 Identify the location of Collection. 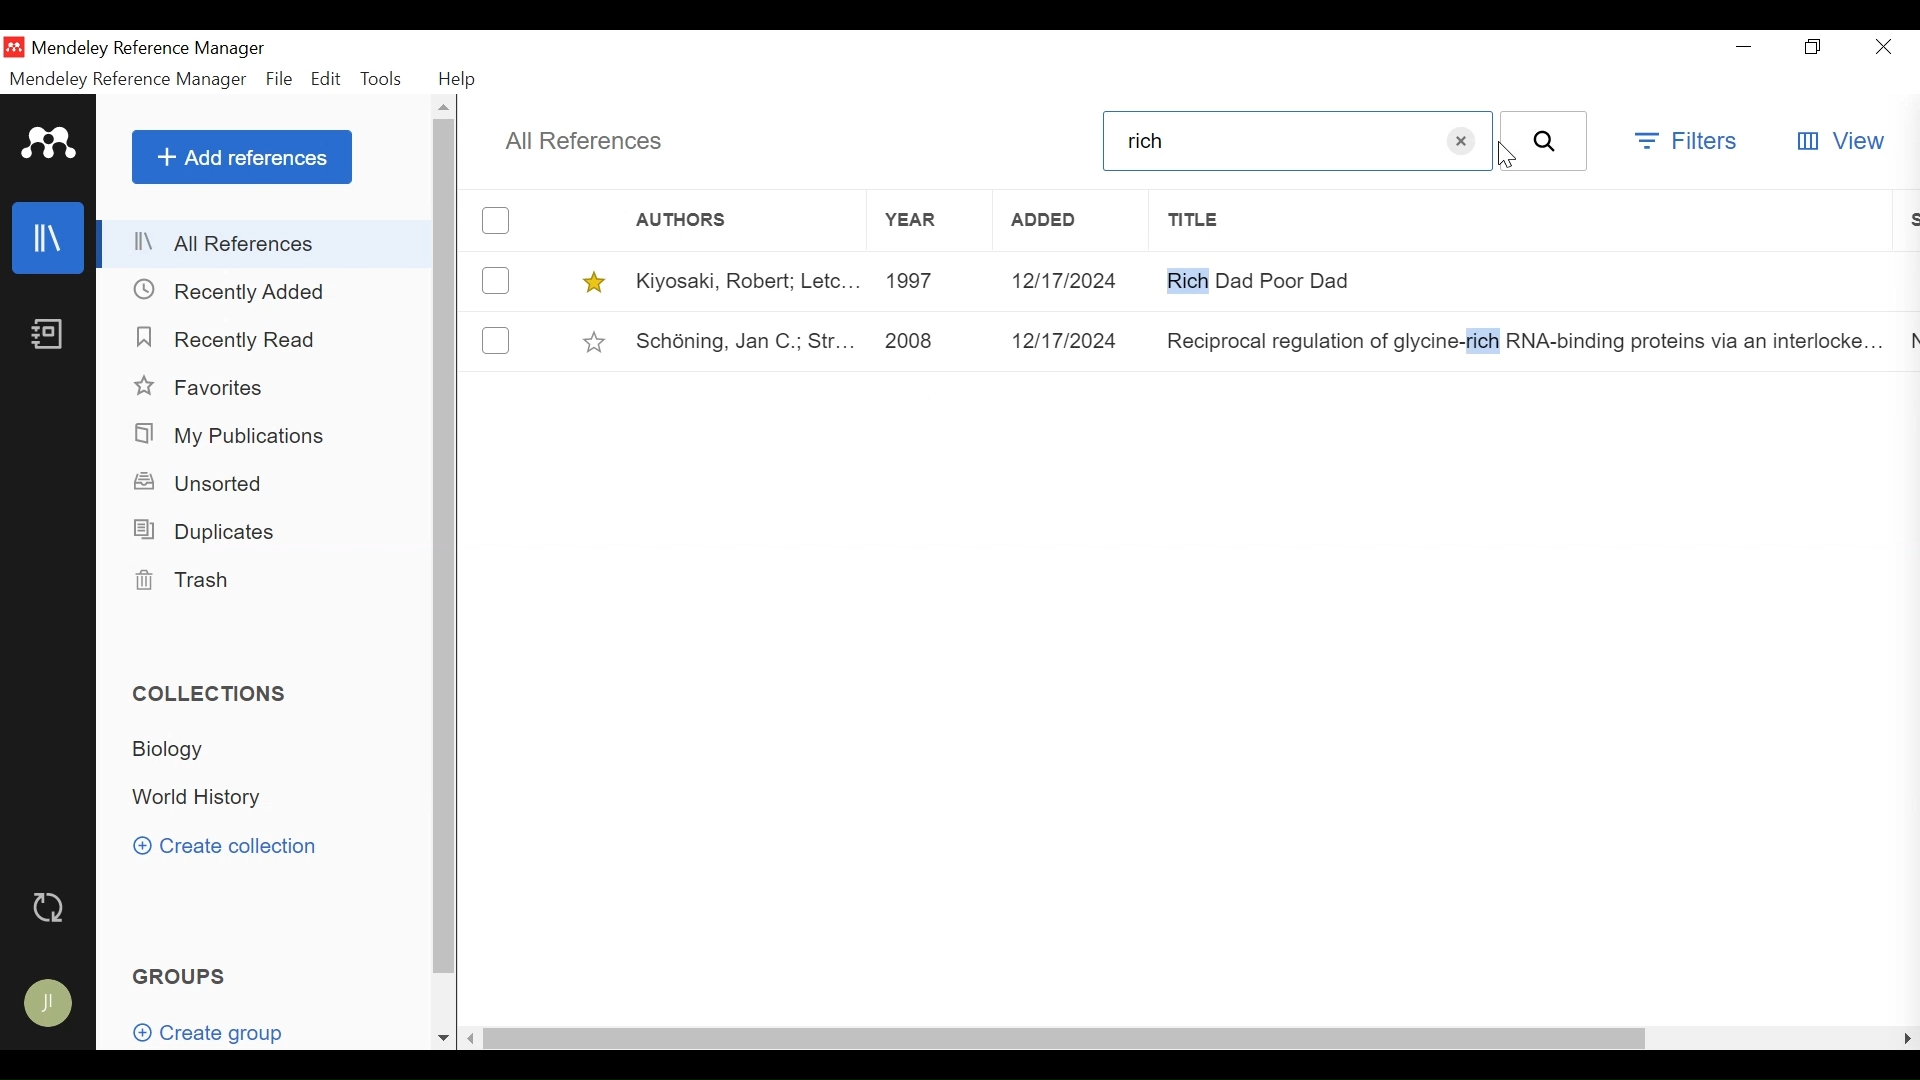
(182, 753).